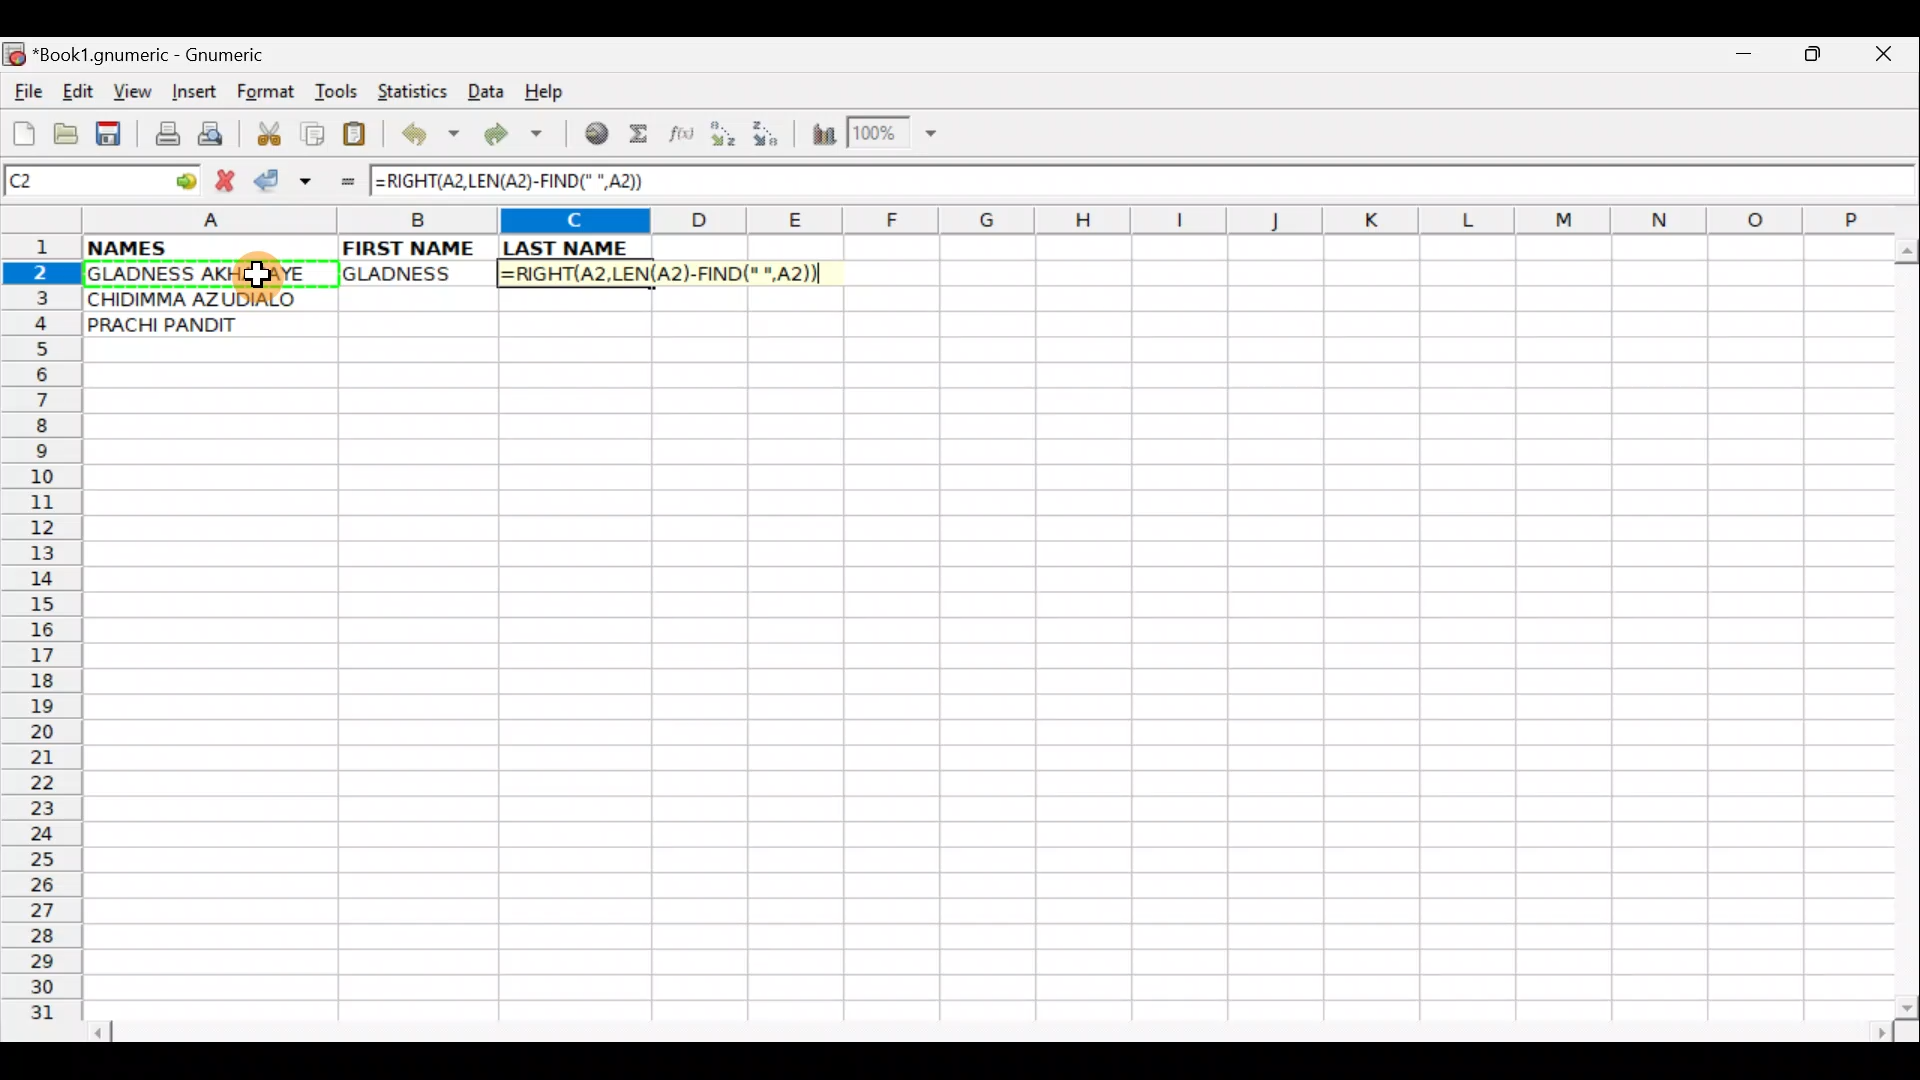 The width and height of the screenshot is (1920, 1080). I want to click on NAMES, so click(187, 246).